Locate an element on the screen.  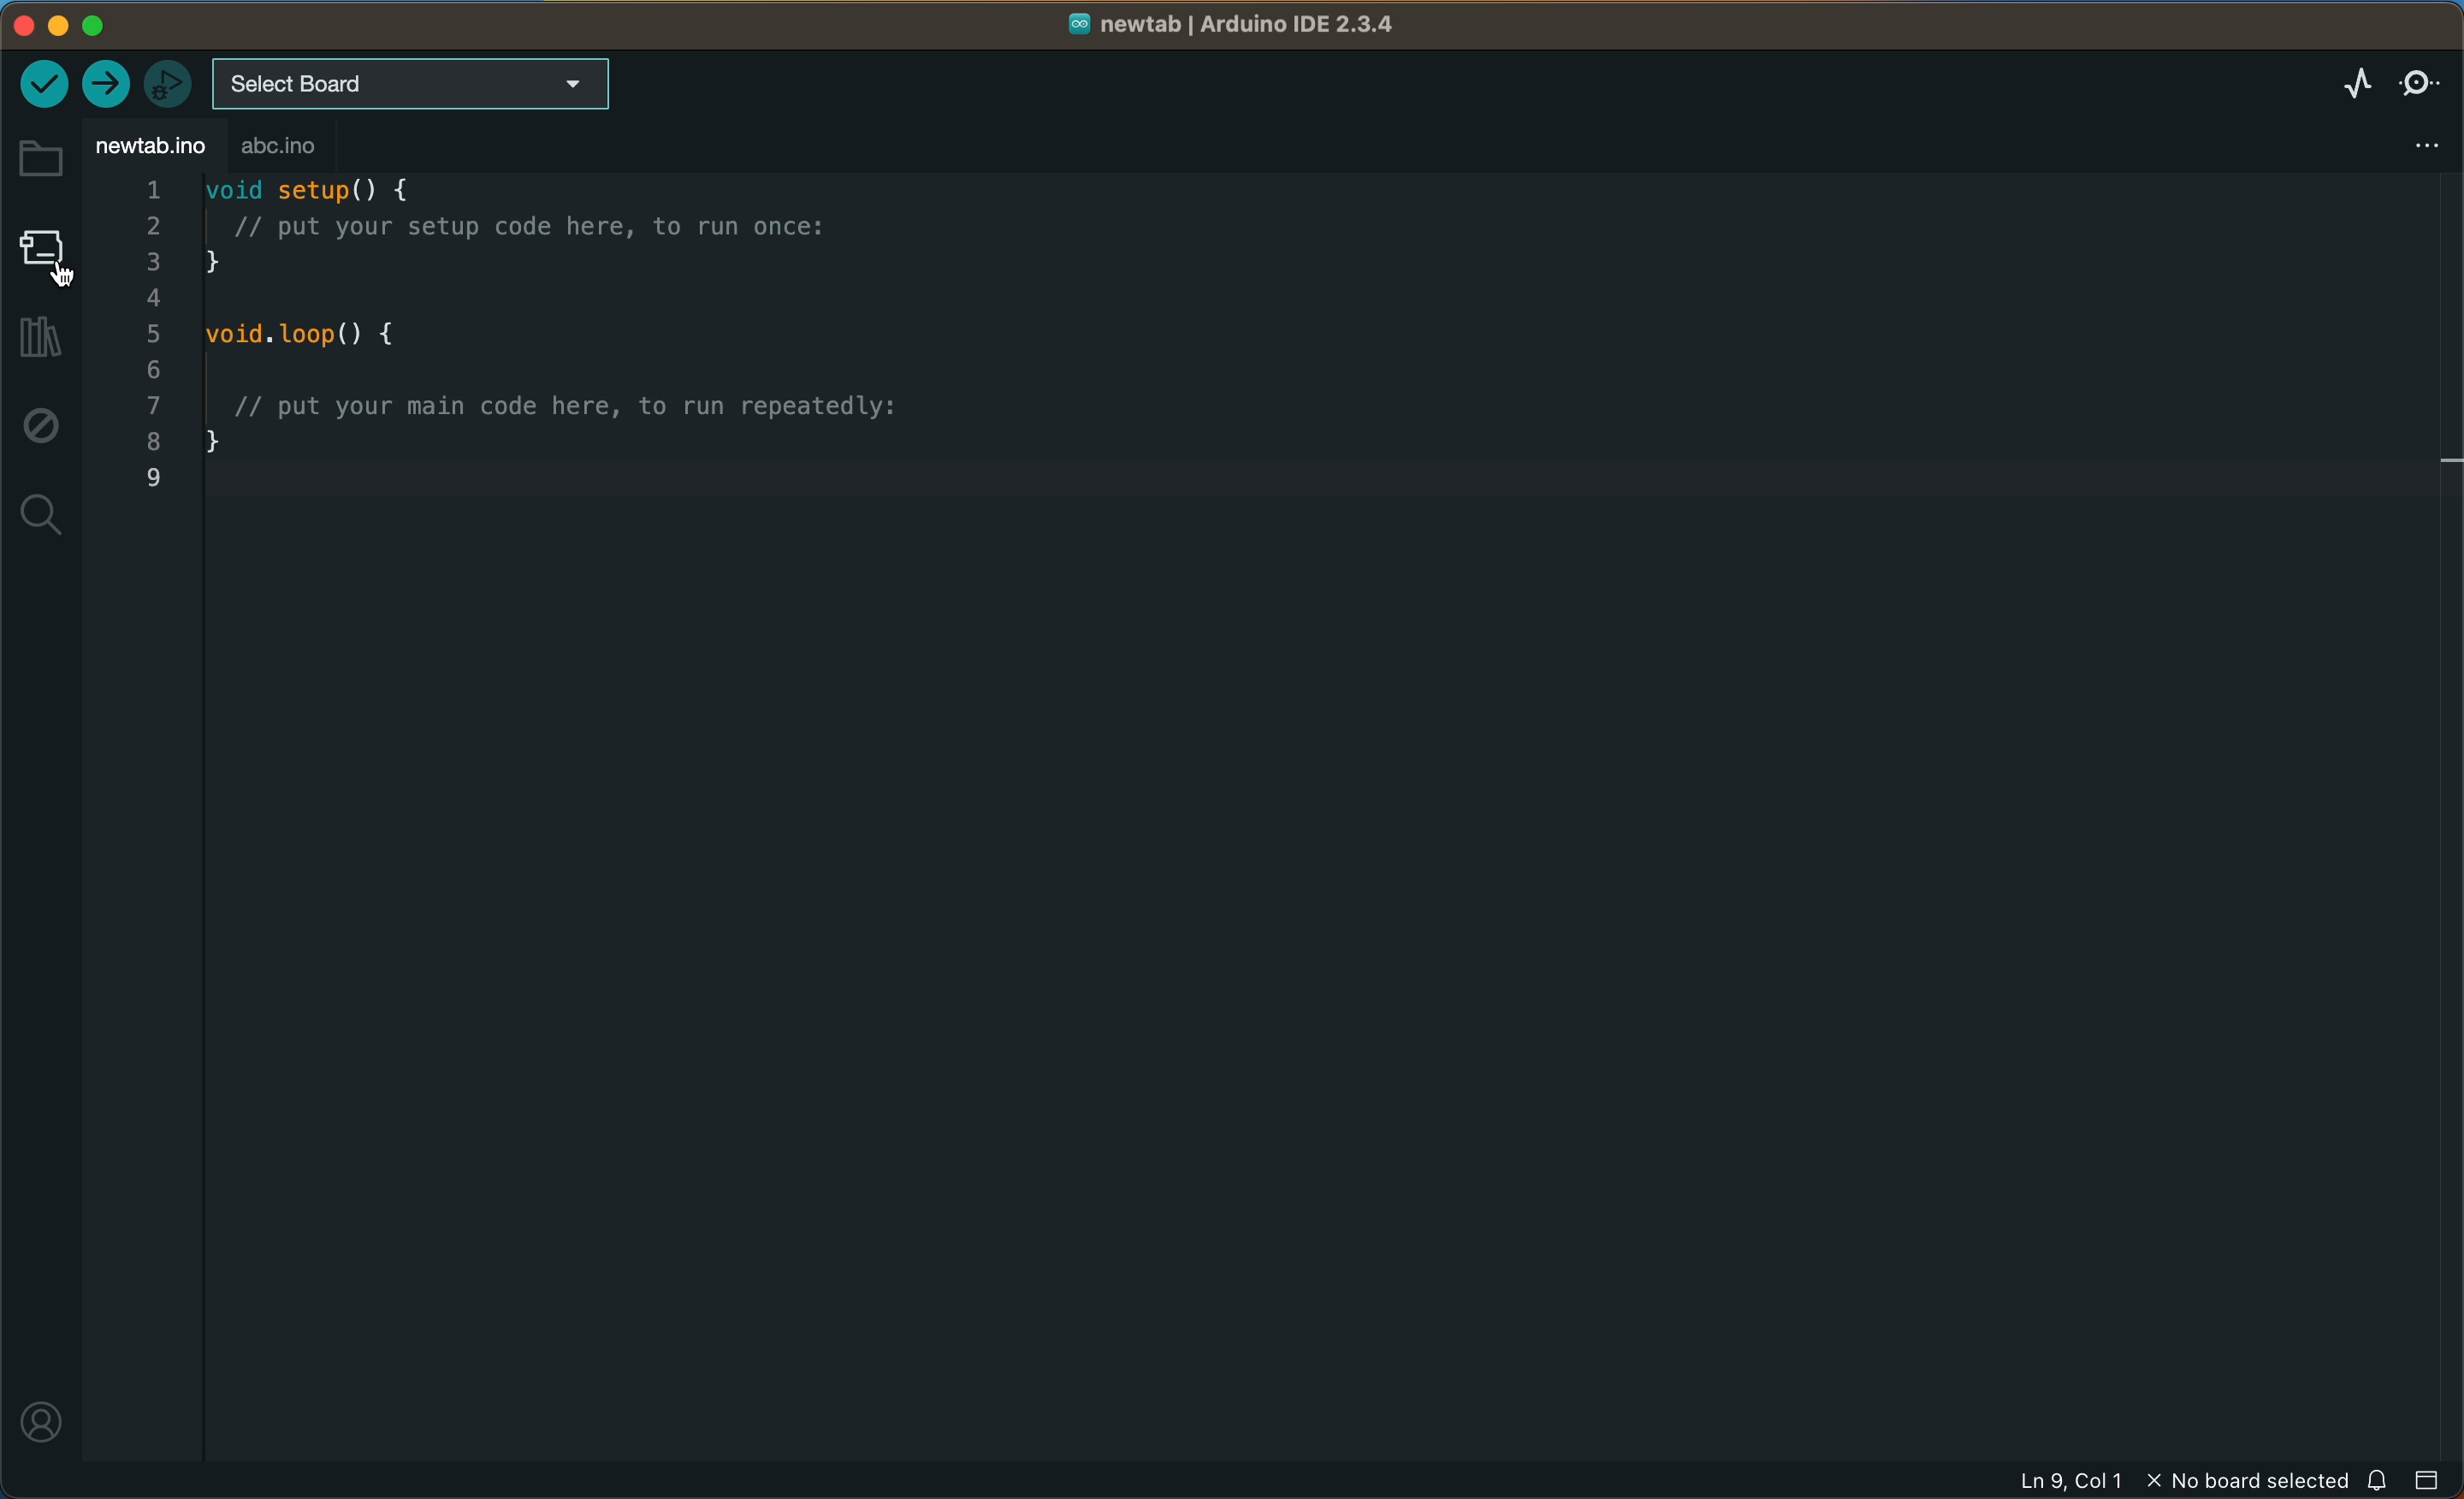
board selecter is located at coordinates (430, 82).